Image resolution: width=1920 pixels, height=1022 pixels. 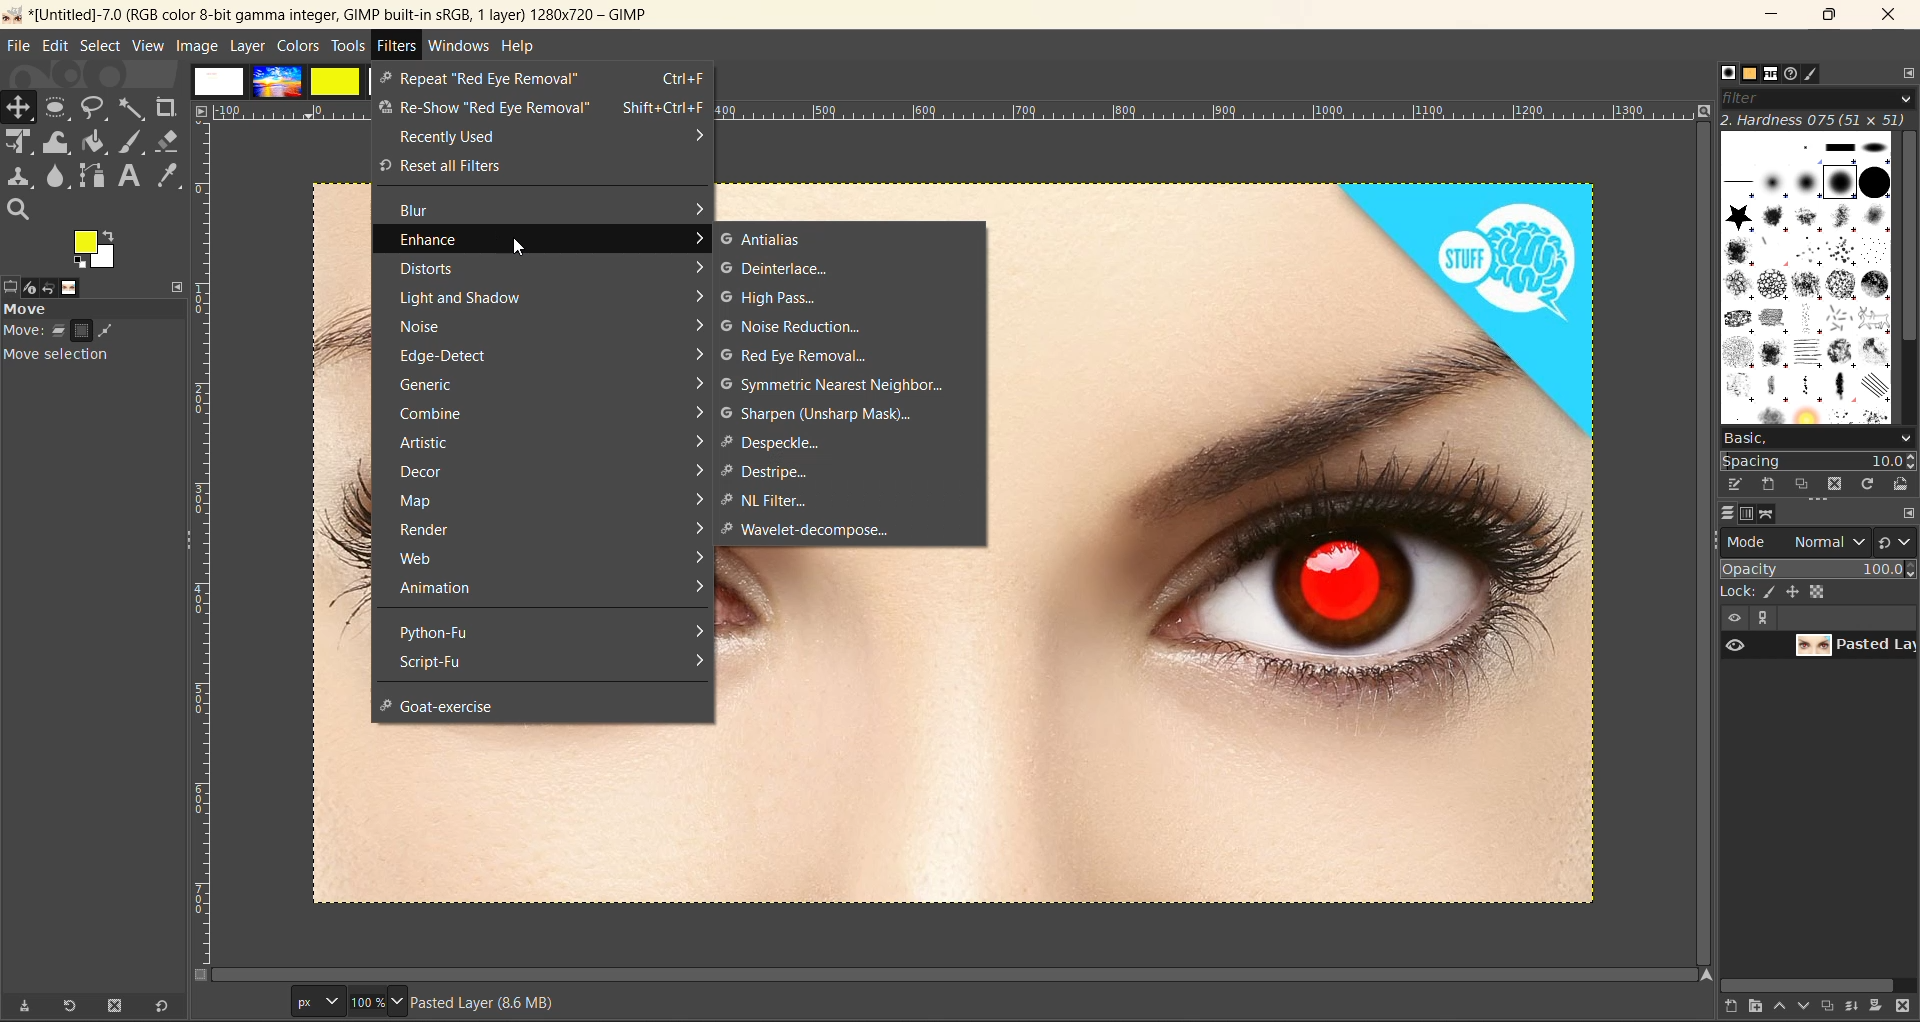 I want to click on mode, so click(x=1794, y=543).